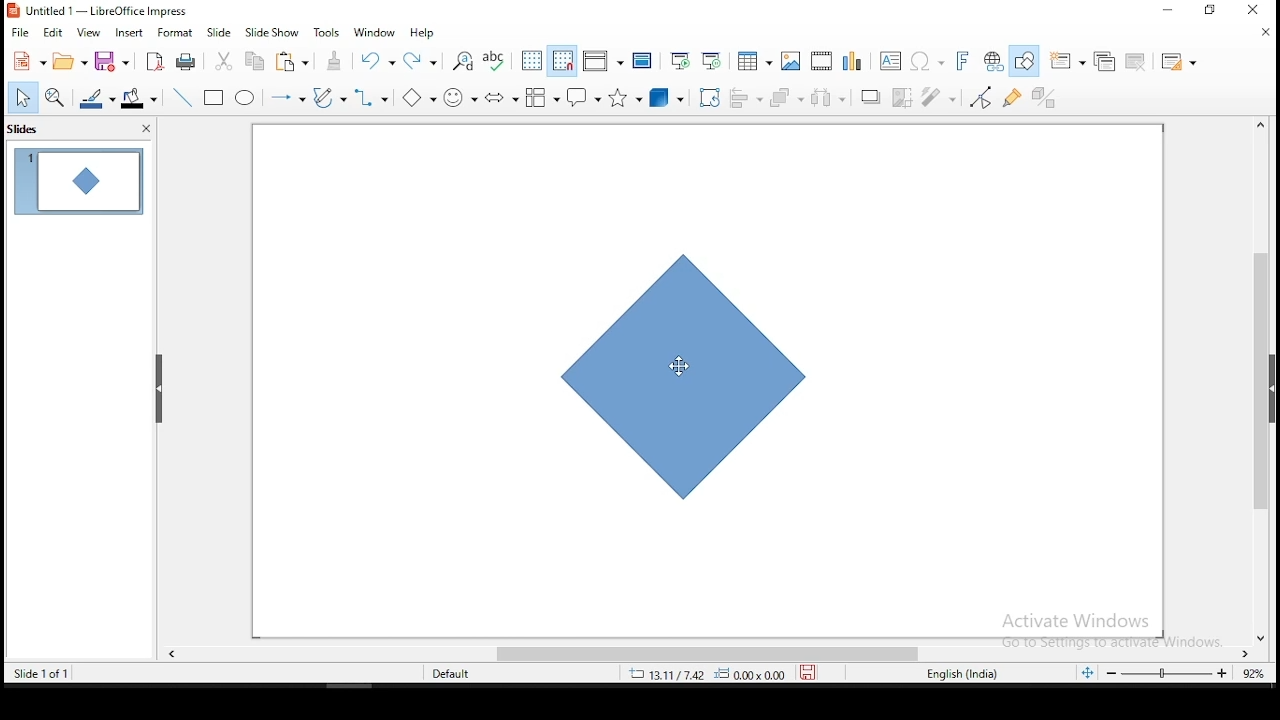 The width and height of the screenshot is (1280, 720). What do you see at coordinates (293, 63) in the screenshot?
I see `paste` at bounding box center [293, 63].